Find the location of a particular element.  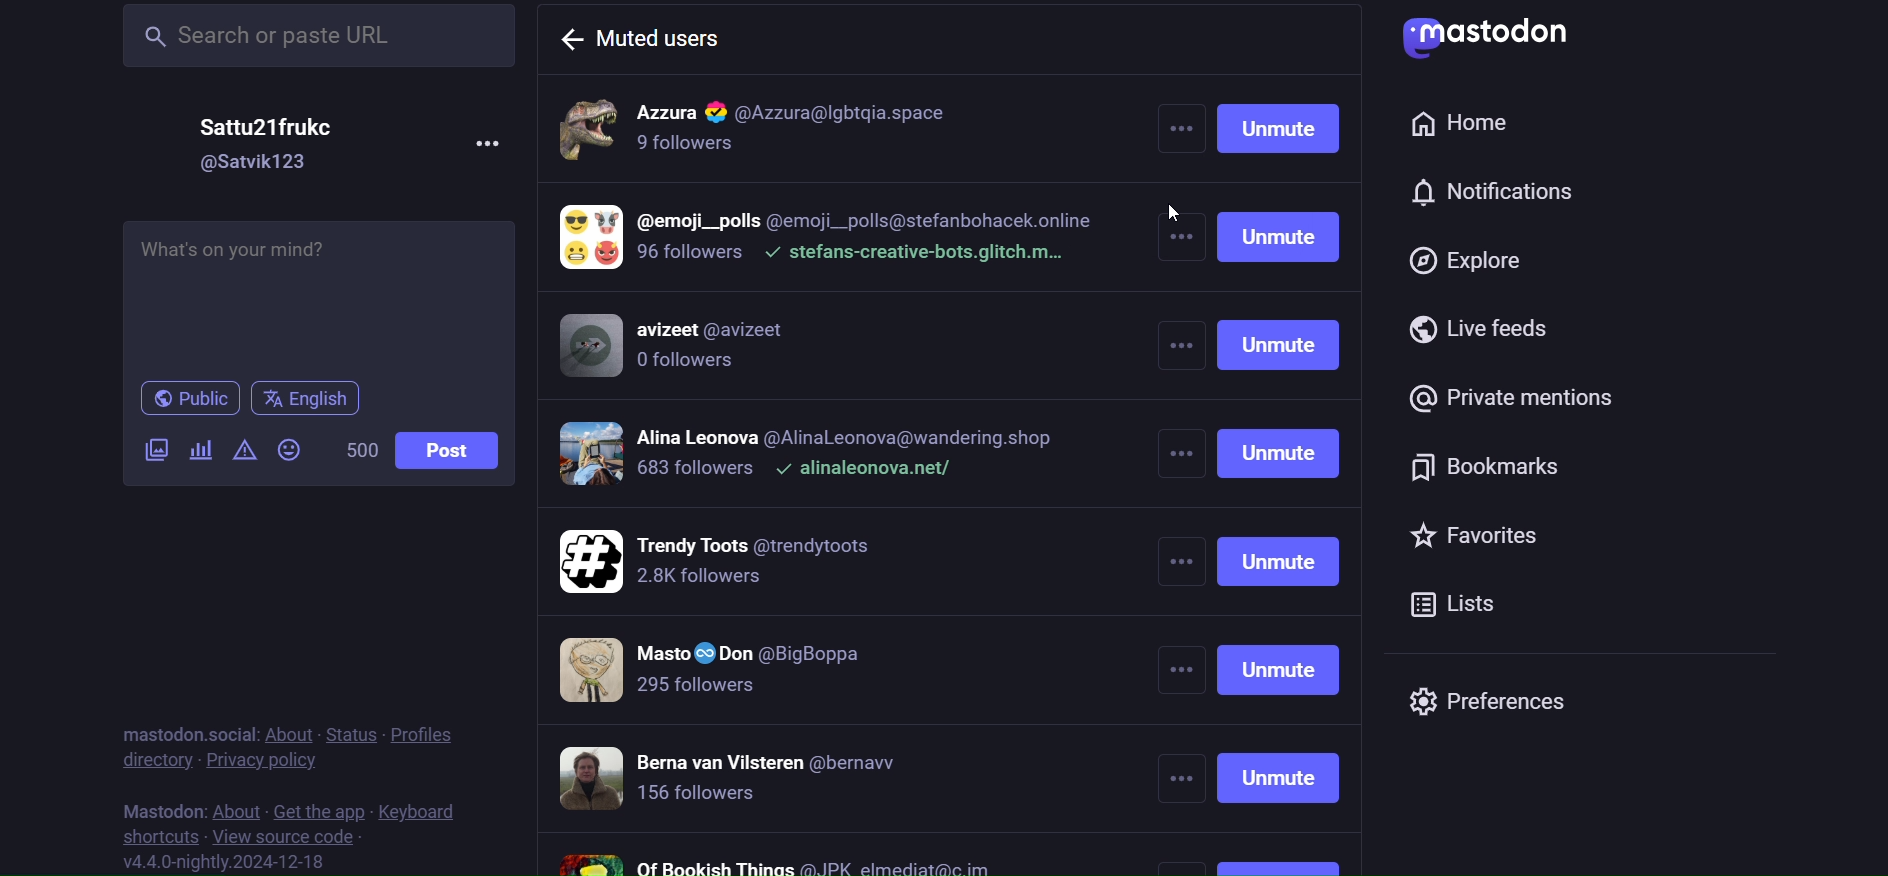

muted accounts 7 is located at coordinates (741, 776).